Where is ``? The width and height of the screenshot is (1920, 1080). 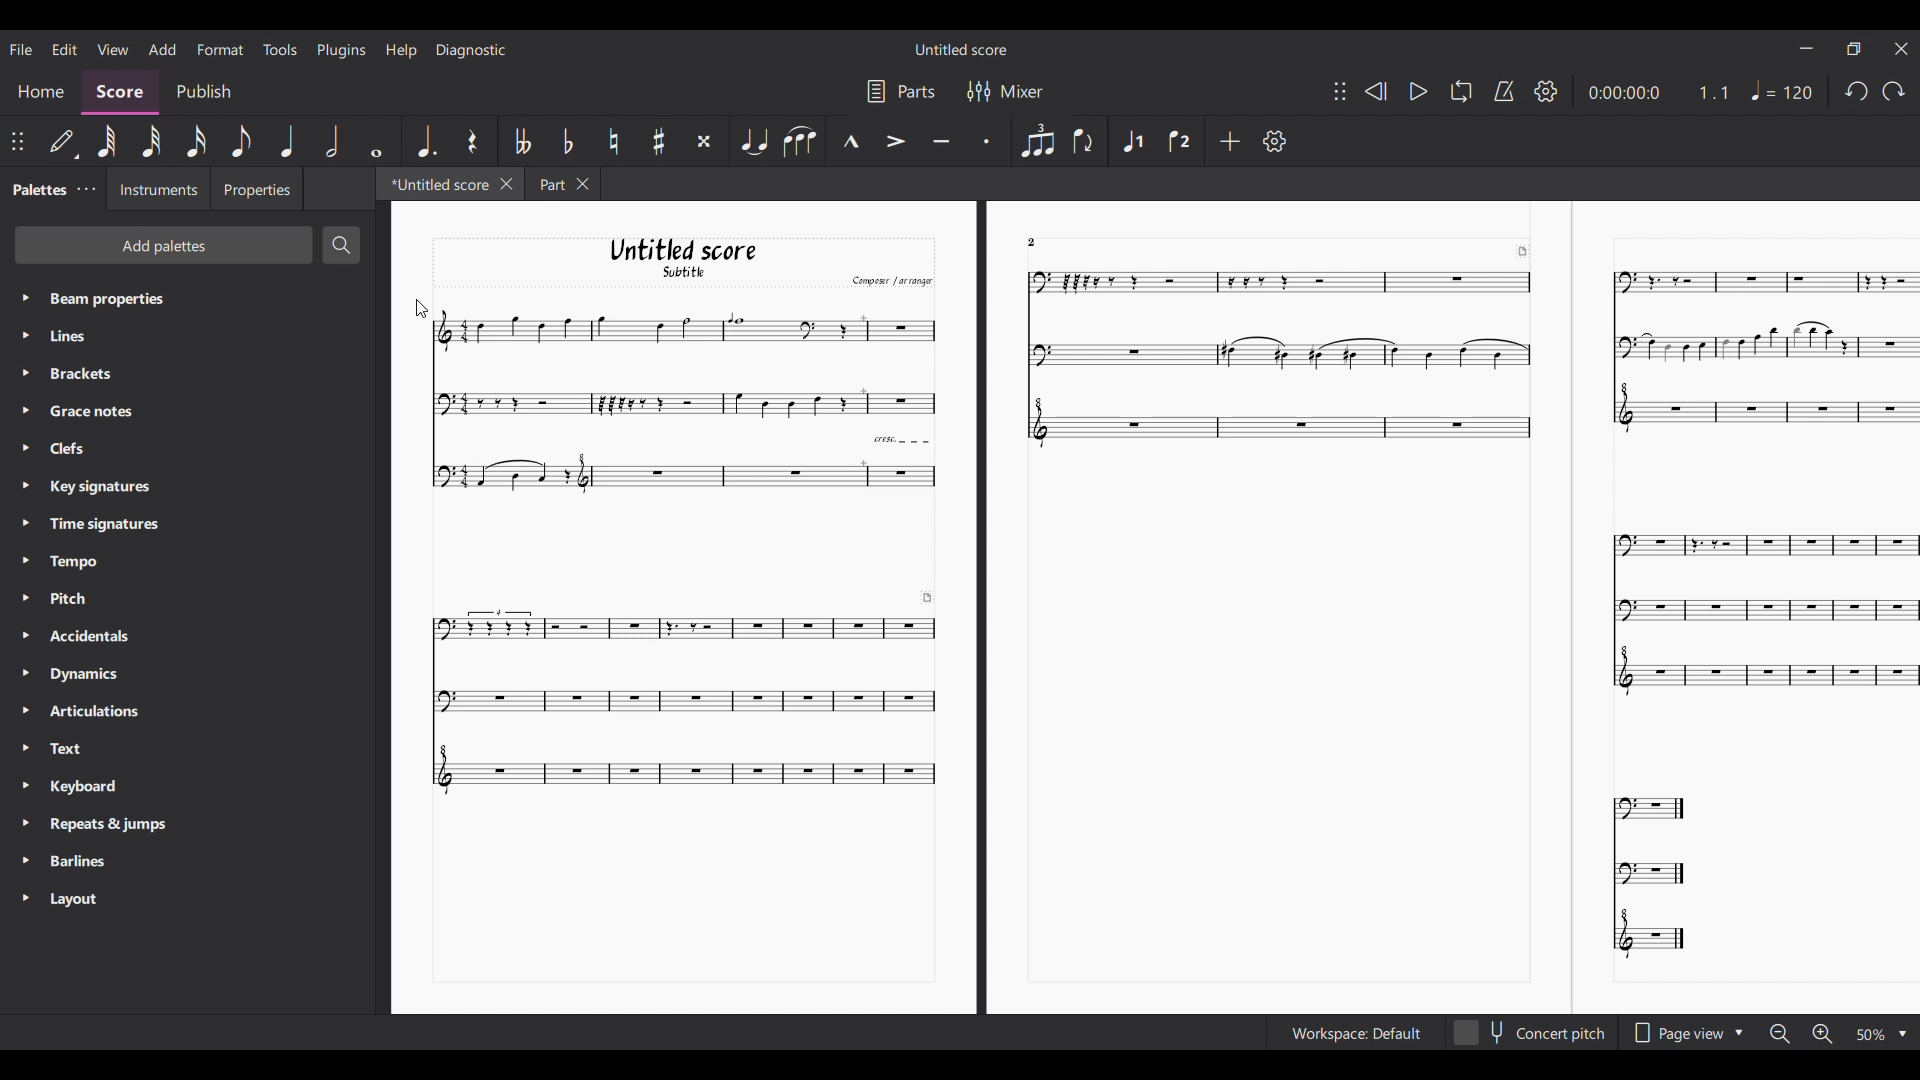  is located at coordinates (1644, 932).